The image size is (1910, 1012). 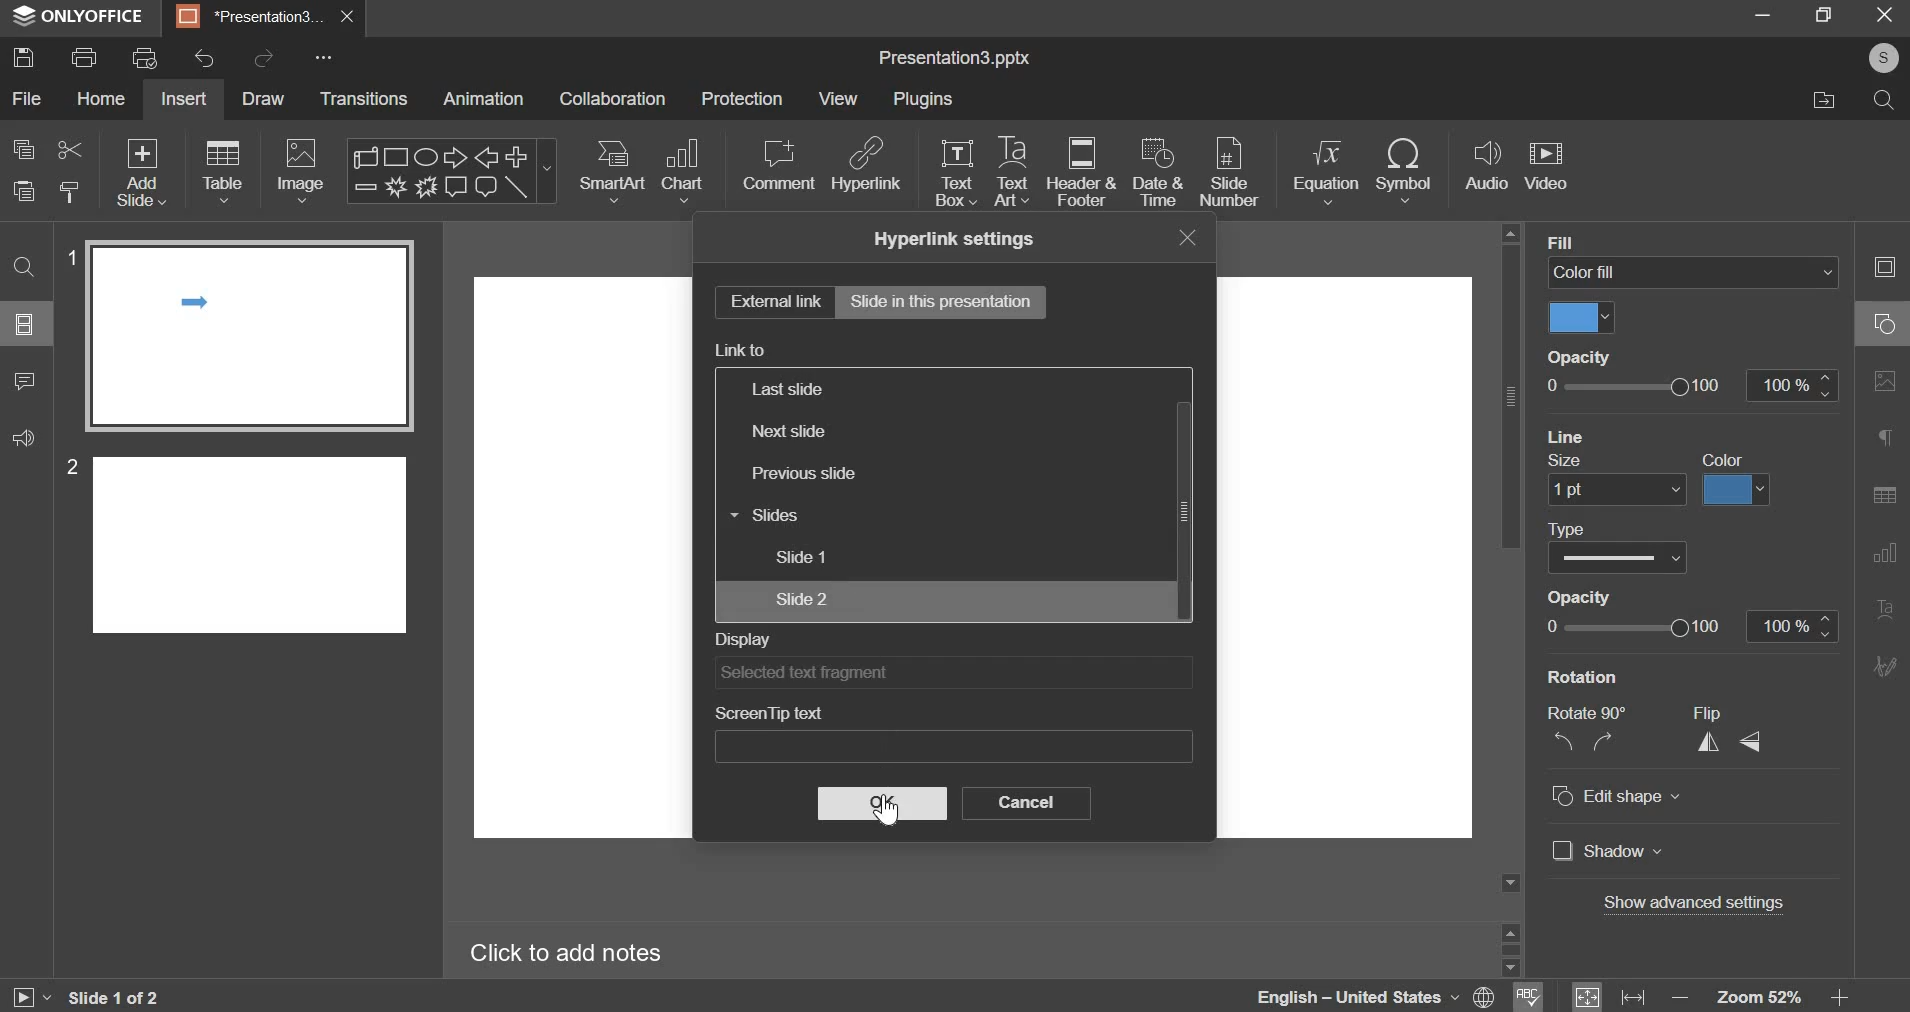 What do you see at coordinates (71, 150) in the screenshot?
I see `cut` at bounding box center [71, 150].